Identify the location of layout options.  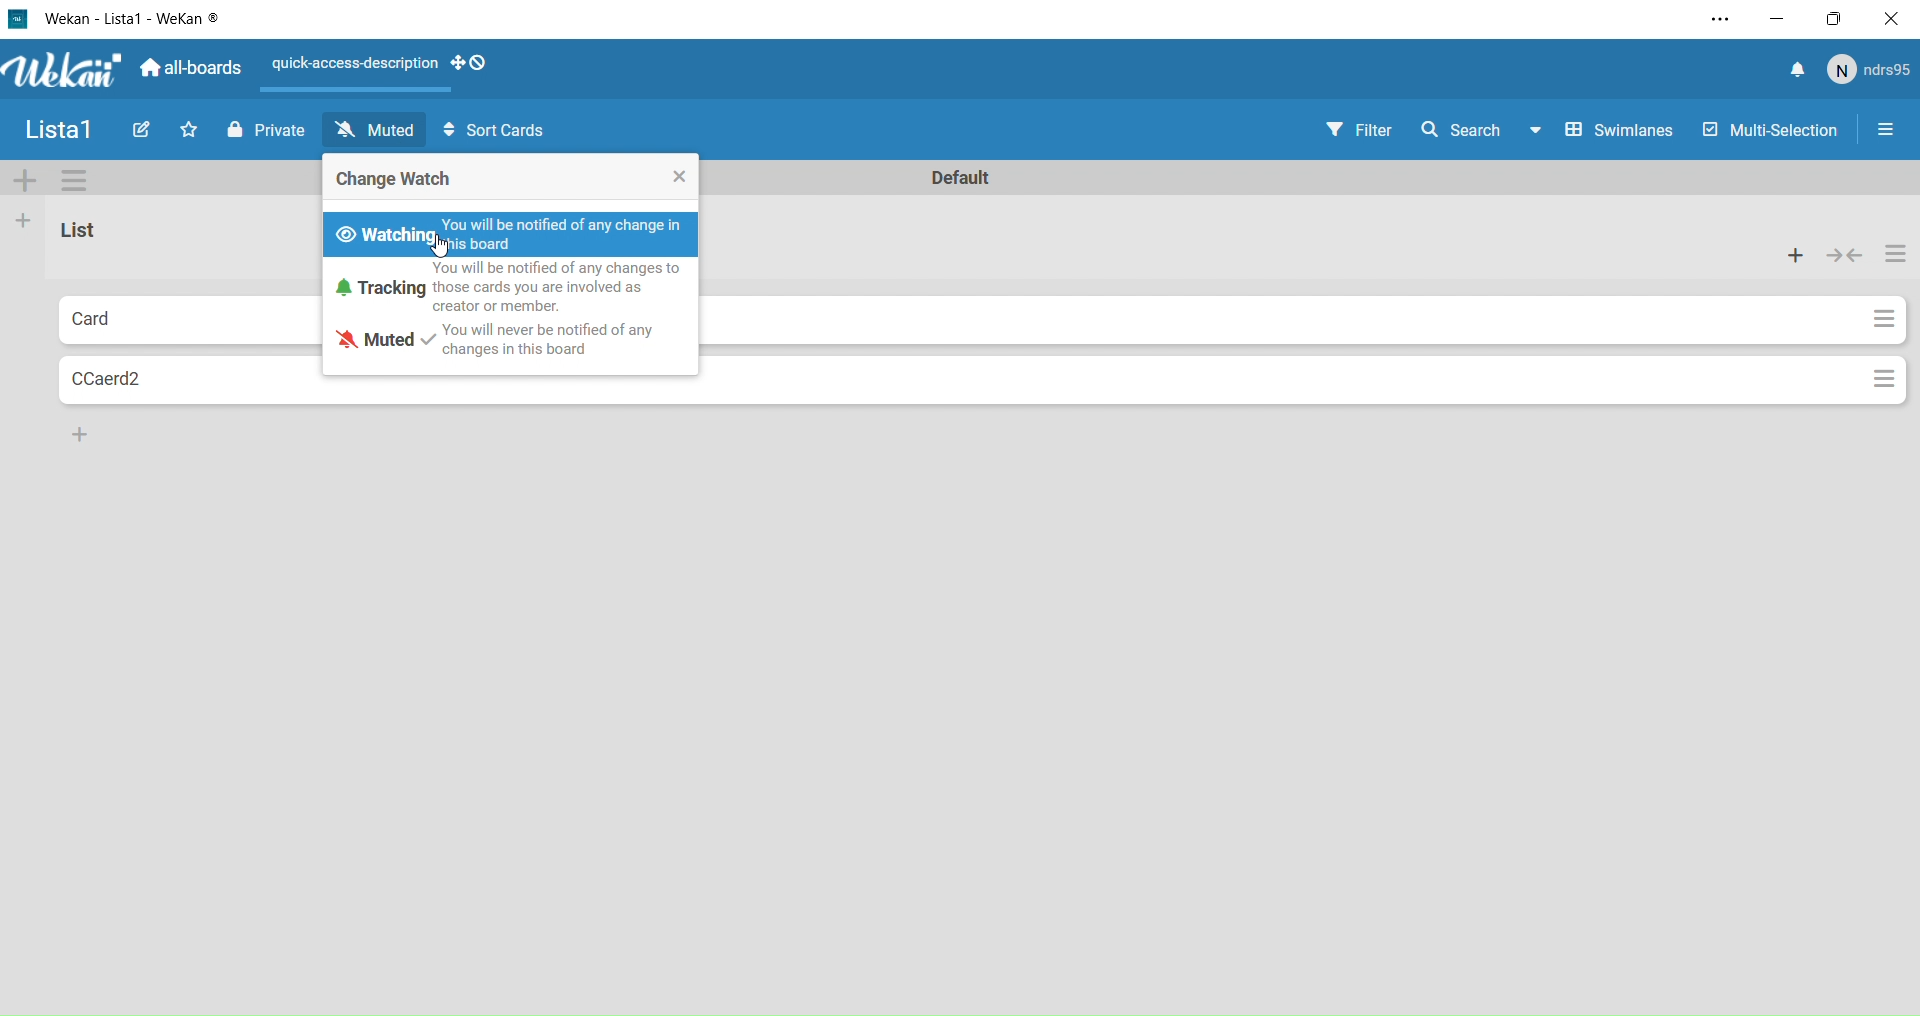
(384, 71).